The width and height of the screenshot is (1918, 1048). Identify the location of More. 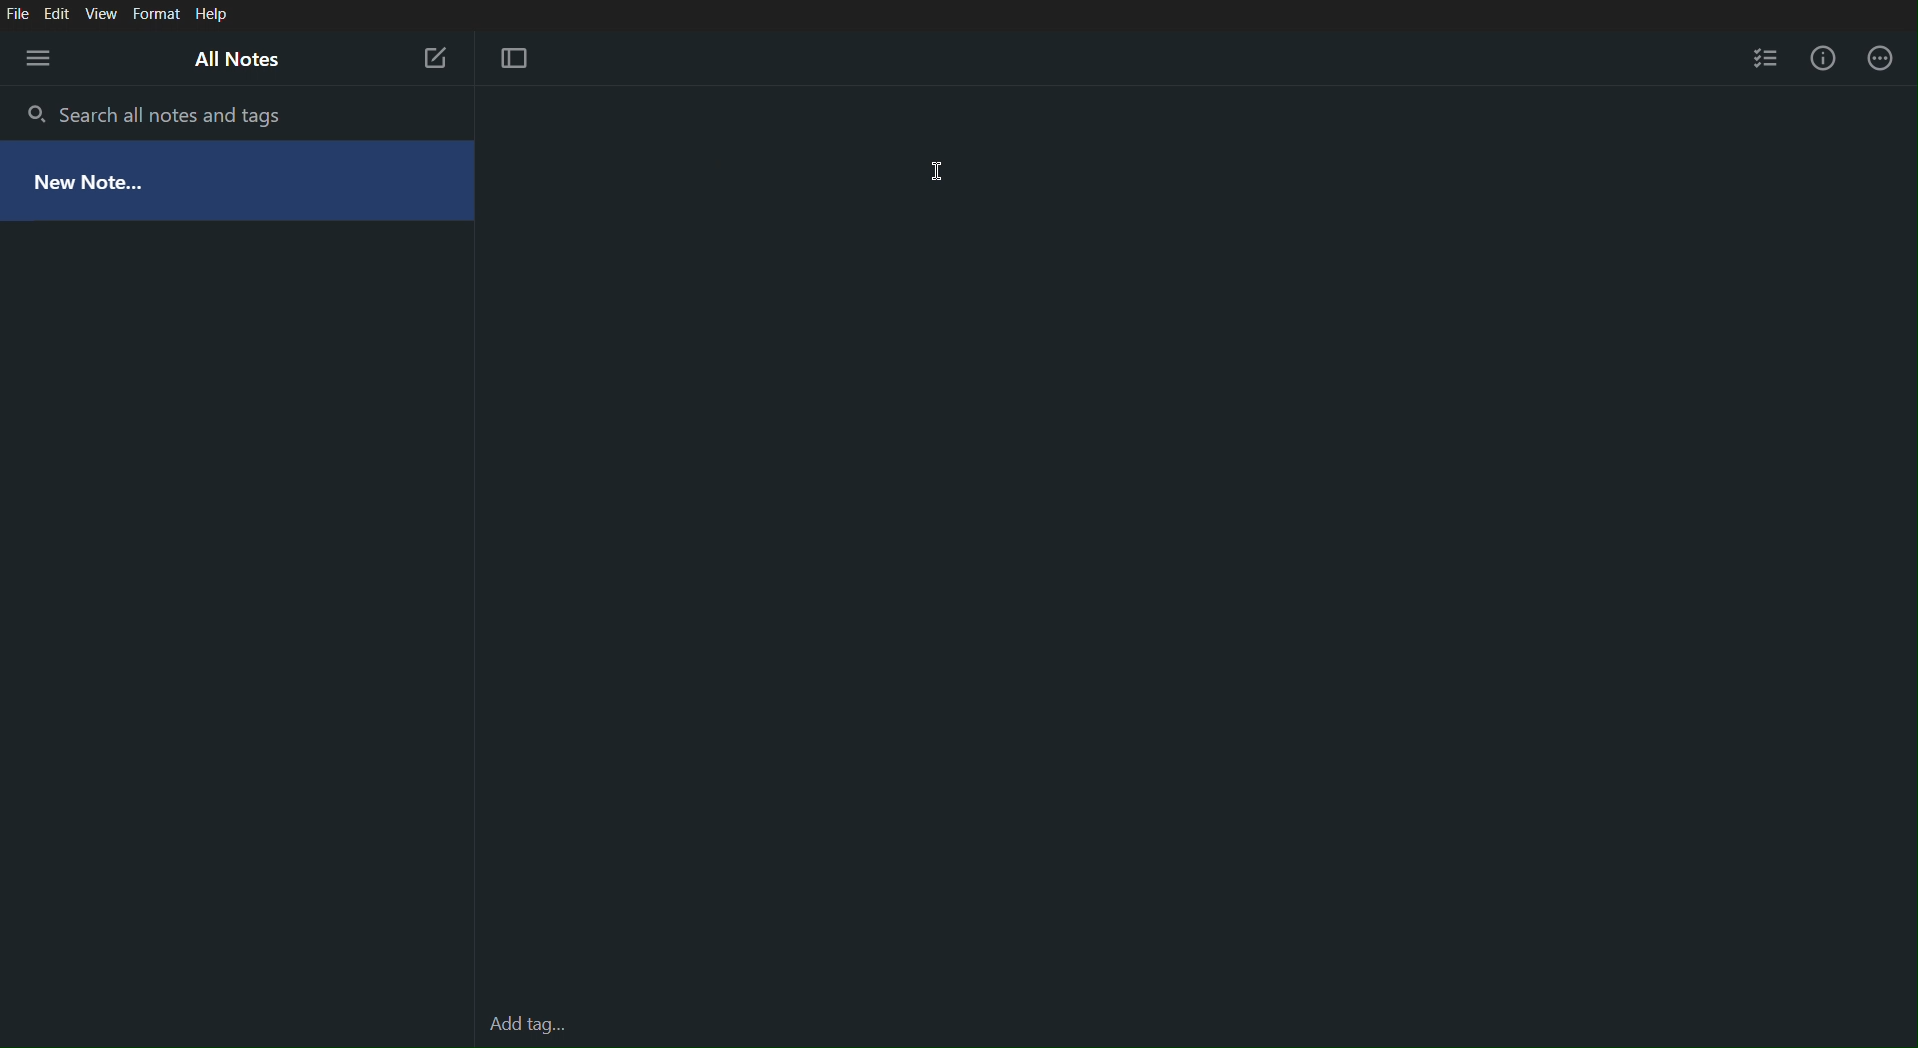
(1881, 58).